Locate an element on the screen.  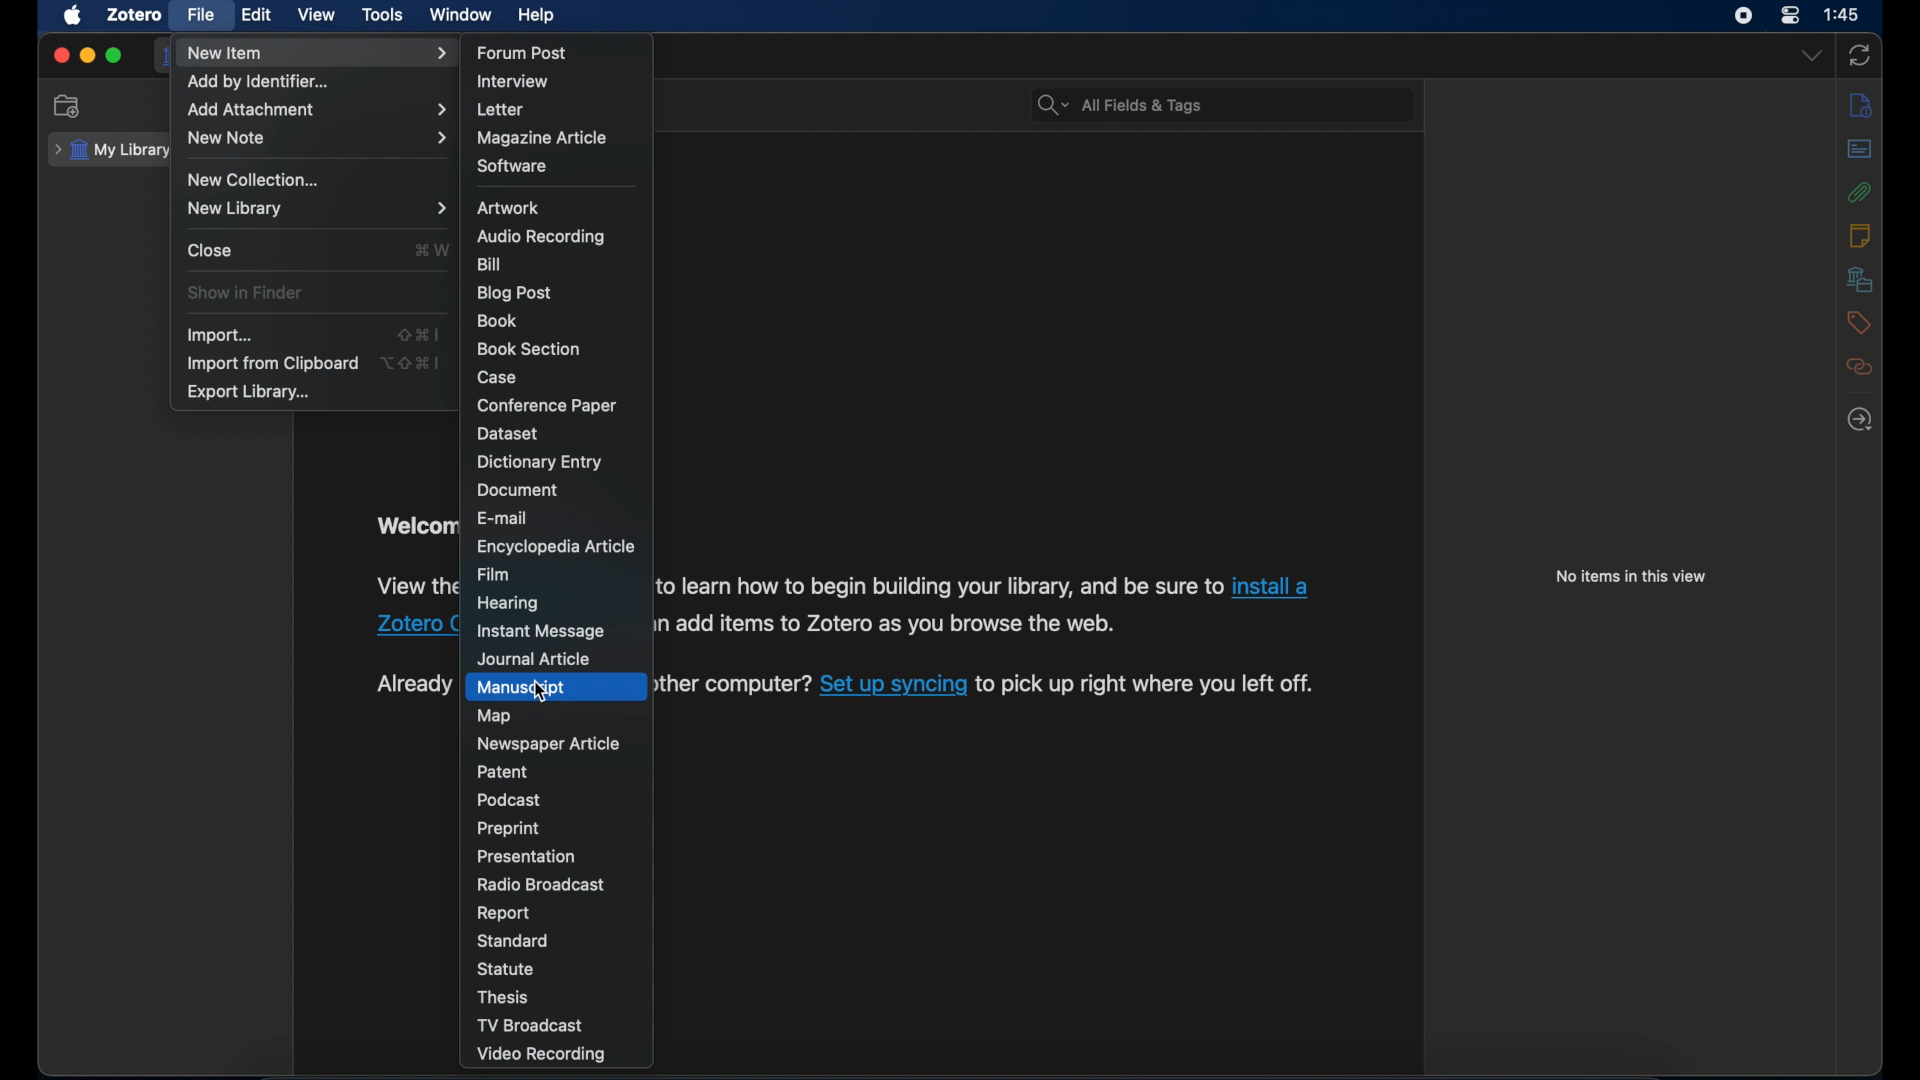
abstract is located at coordinates (1860, 149).